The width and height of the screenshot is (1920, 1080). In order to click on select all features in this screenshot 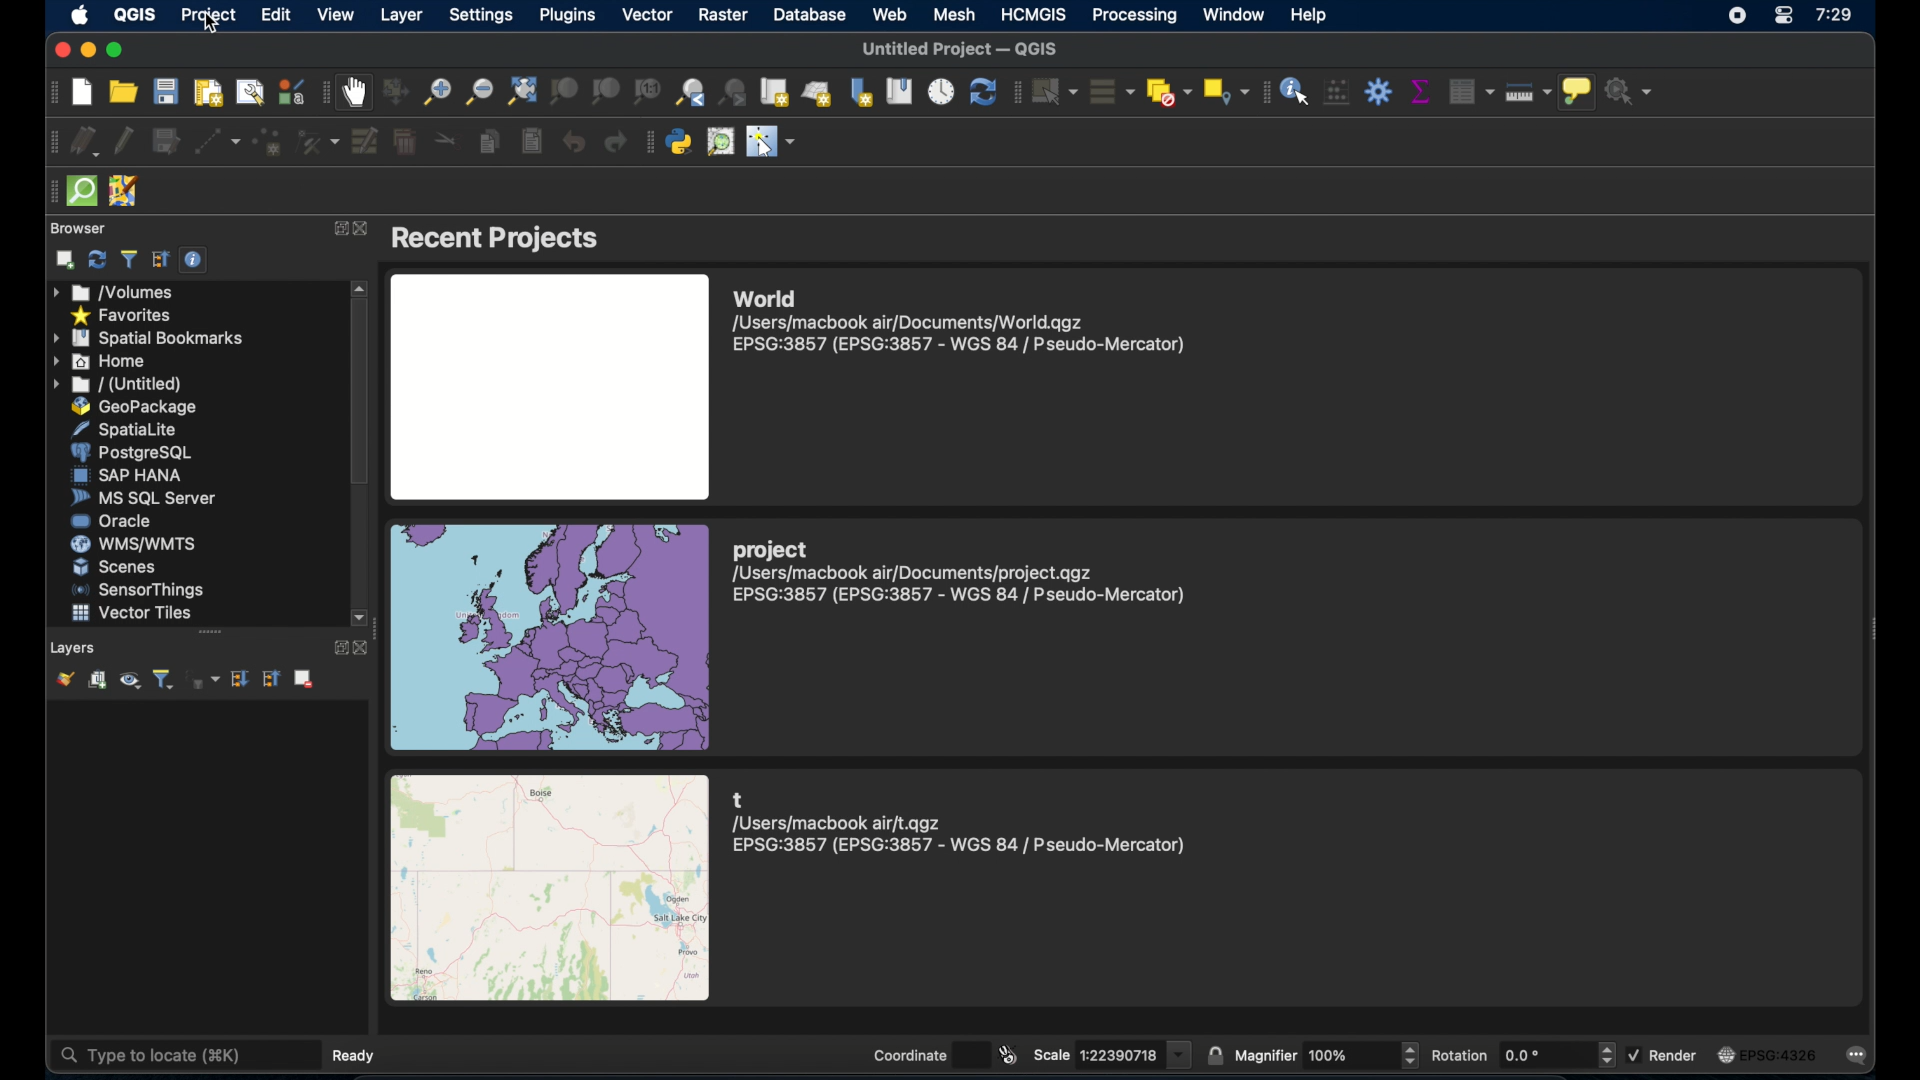, I will do `click(1112, 92)`.